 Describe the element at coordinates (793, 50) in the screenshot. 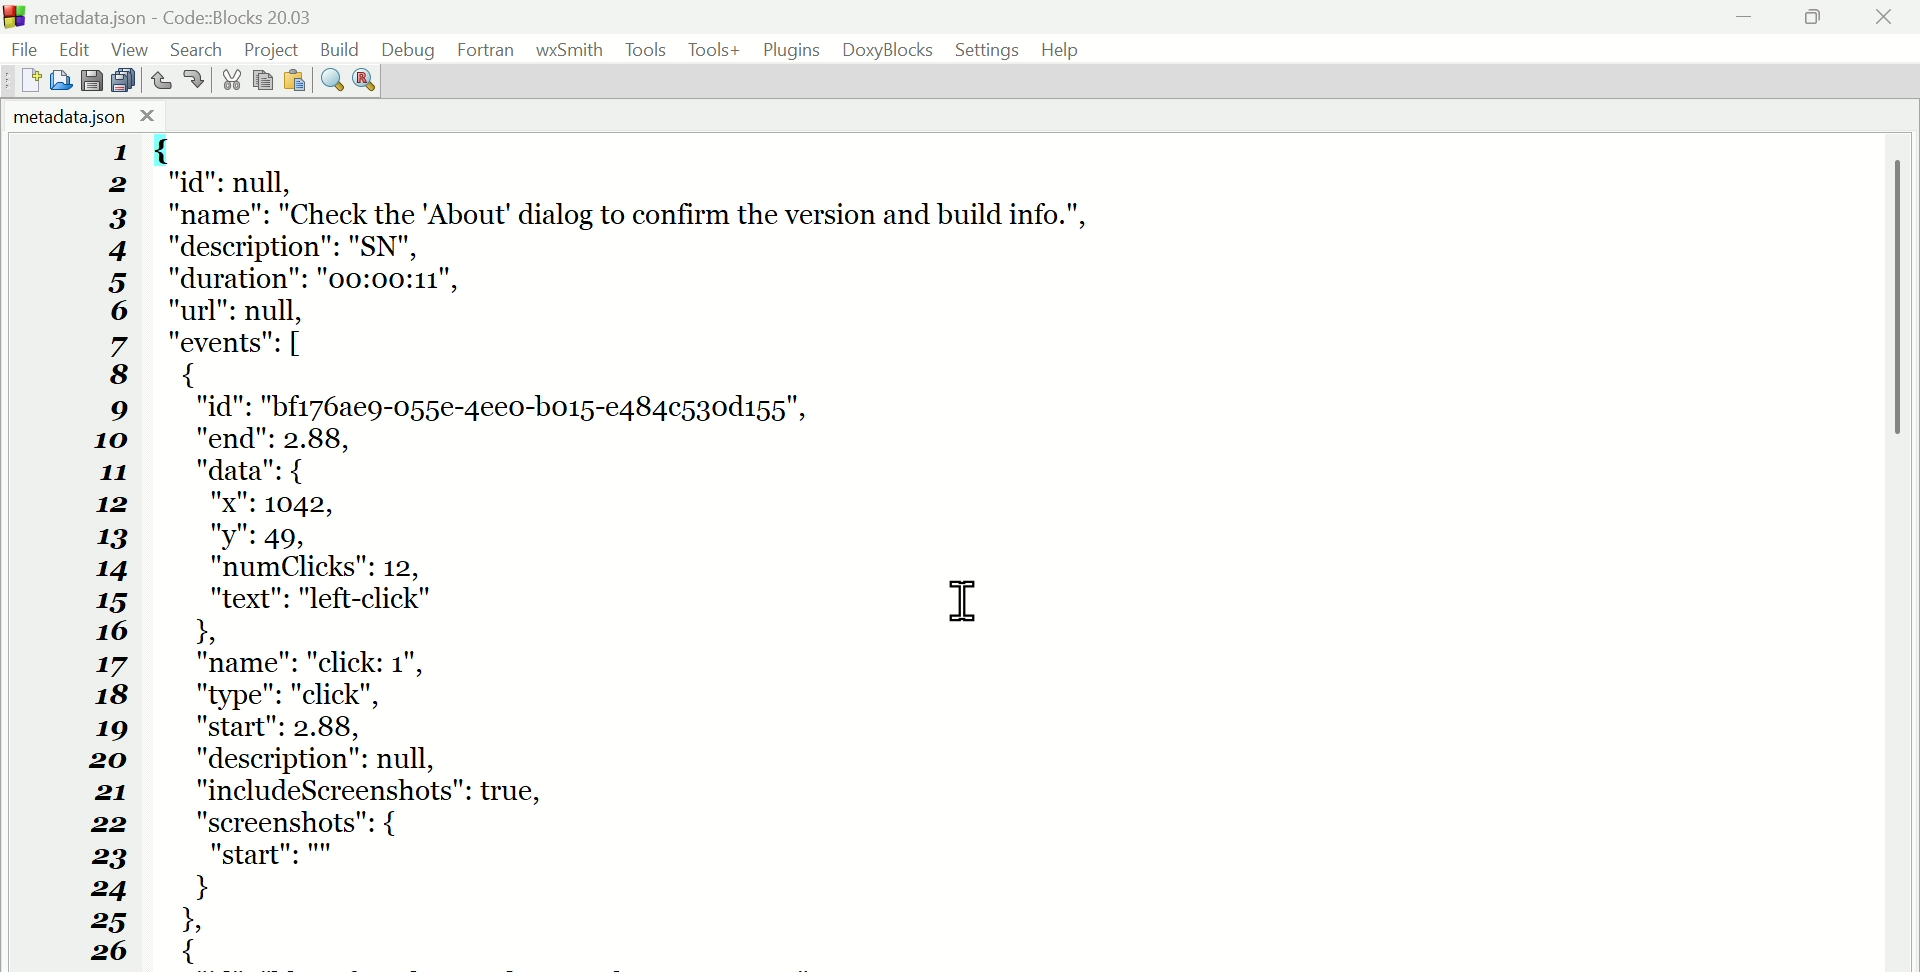

I see `Plugins` at that location.